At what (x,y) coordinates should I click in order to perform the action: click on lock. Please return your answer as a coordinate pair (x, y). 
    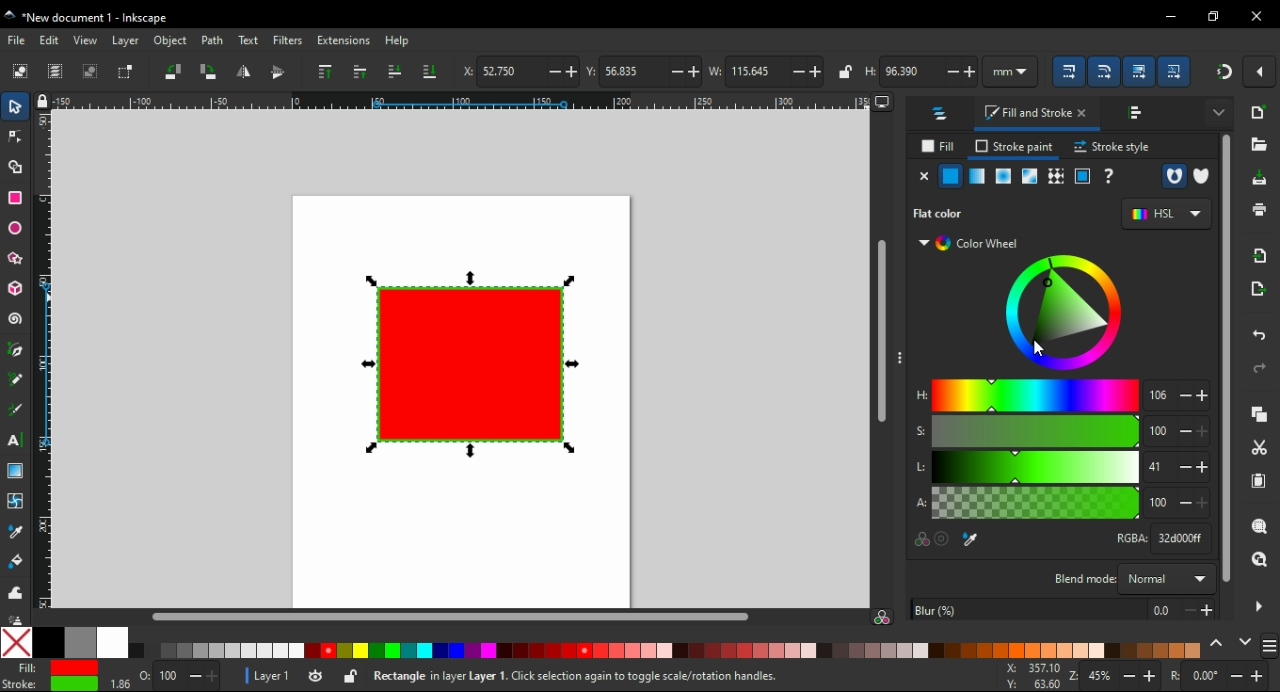
    Looking at the image, I should click on (350, 676).